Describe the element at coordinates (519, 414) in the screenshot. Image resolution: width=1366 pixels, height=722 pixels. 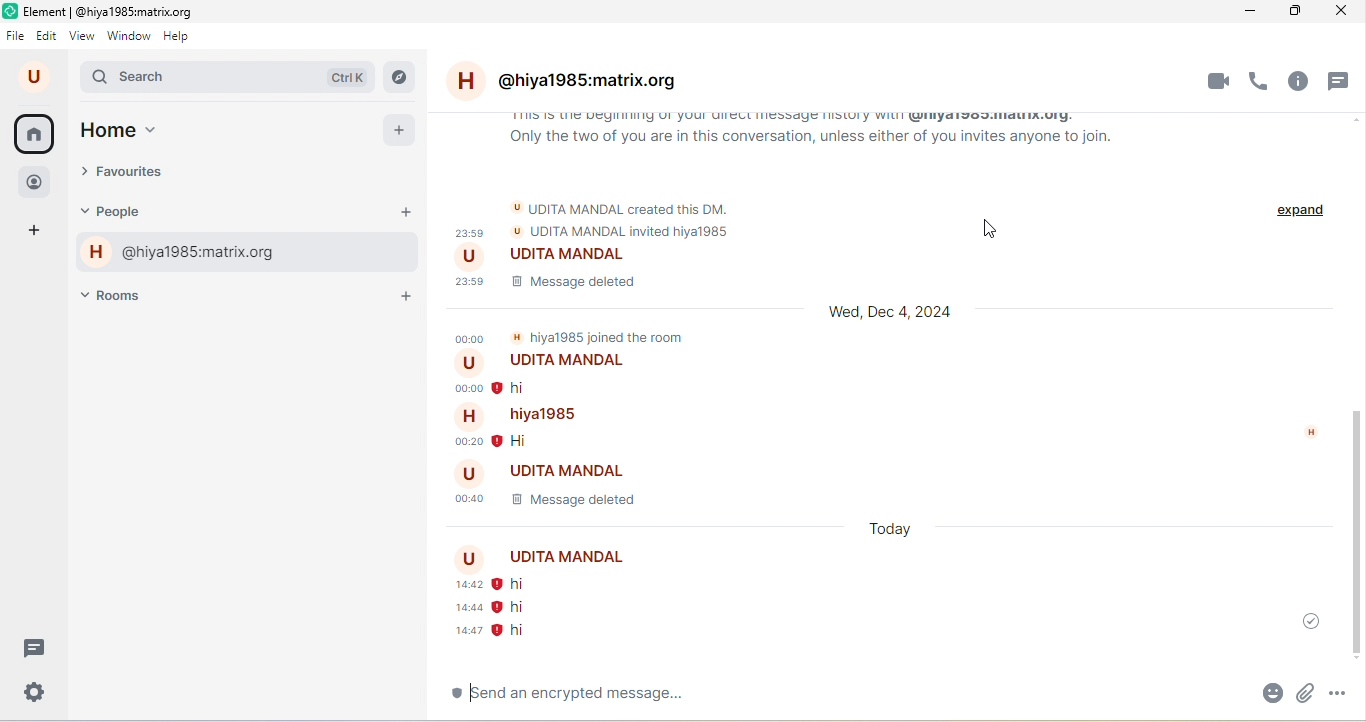
I see `hiya1985` at that location.